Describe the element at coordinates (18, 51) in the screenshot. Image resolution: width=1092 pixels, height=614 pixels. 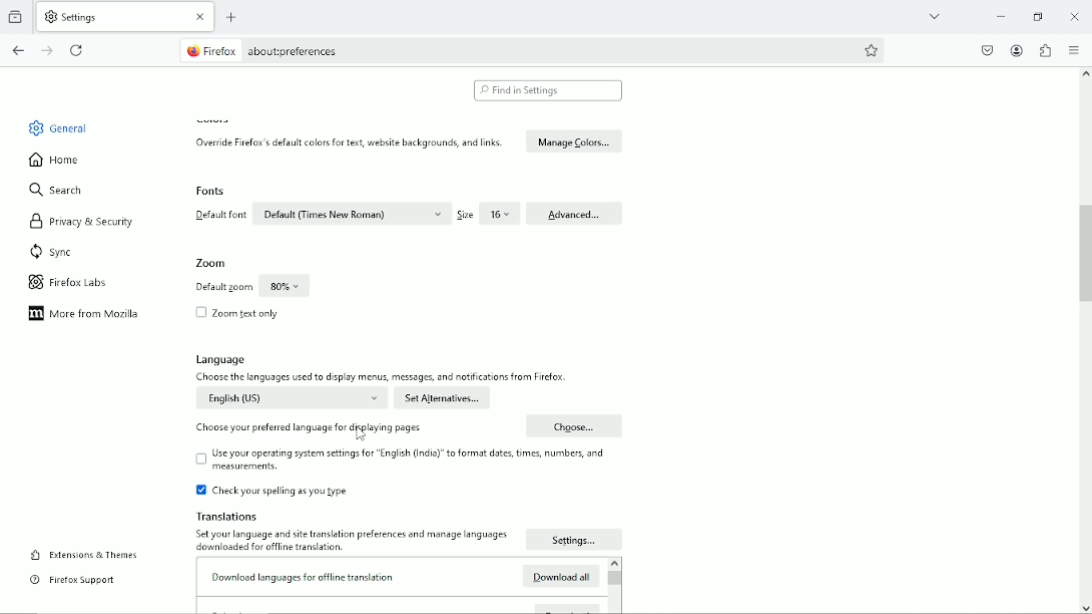
I see `go back` at that location.